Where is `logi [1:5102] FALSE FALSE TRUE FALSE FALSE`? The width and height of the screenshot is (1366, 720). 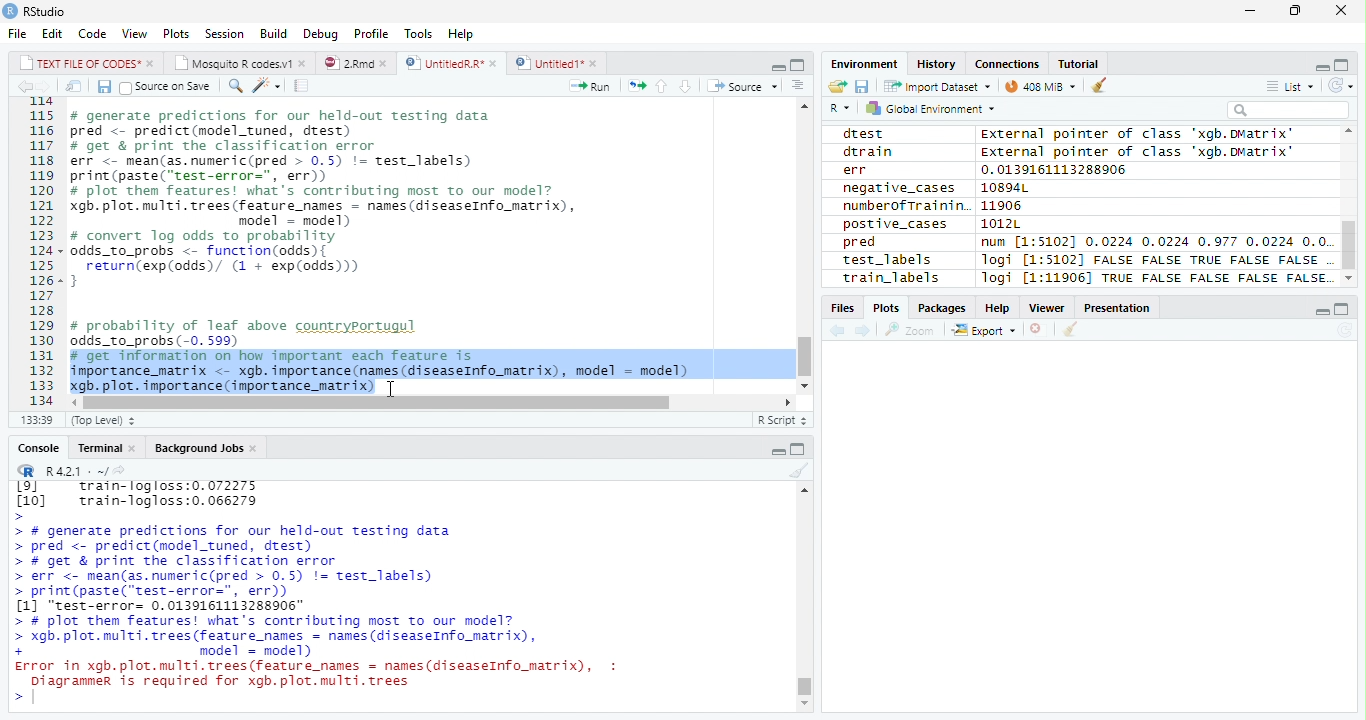
logi [1:5102] FALSE FALSE TRUE FALSE FALSE is located at coordinates (1155, 259).